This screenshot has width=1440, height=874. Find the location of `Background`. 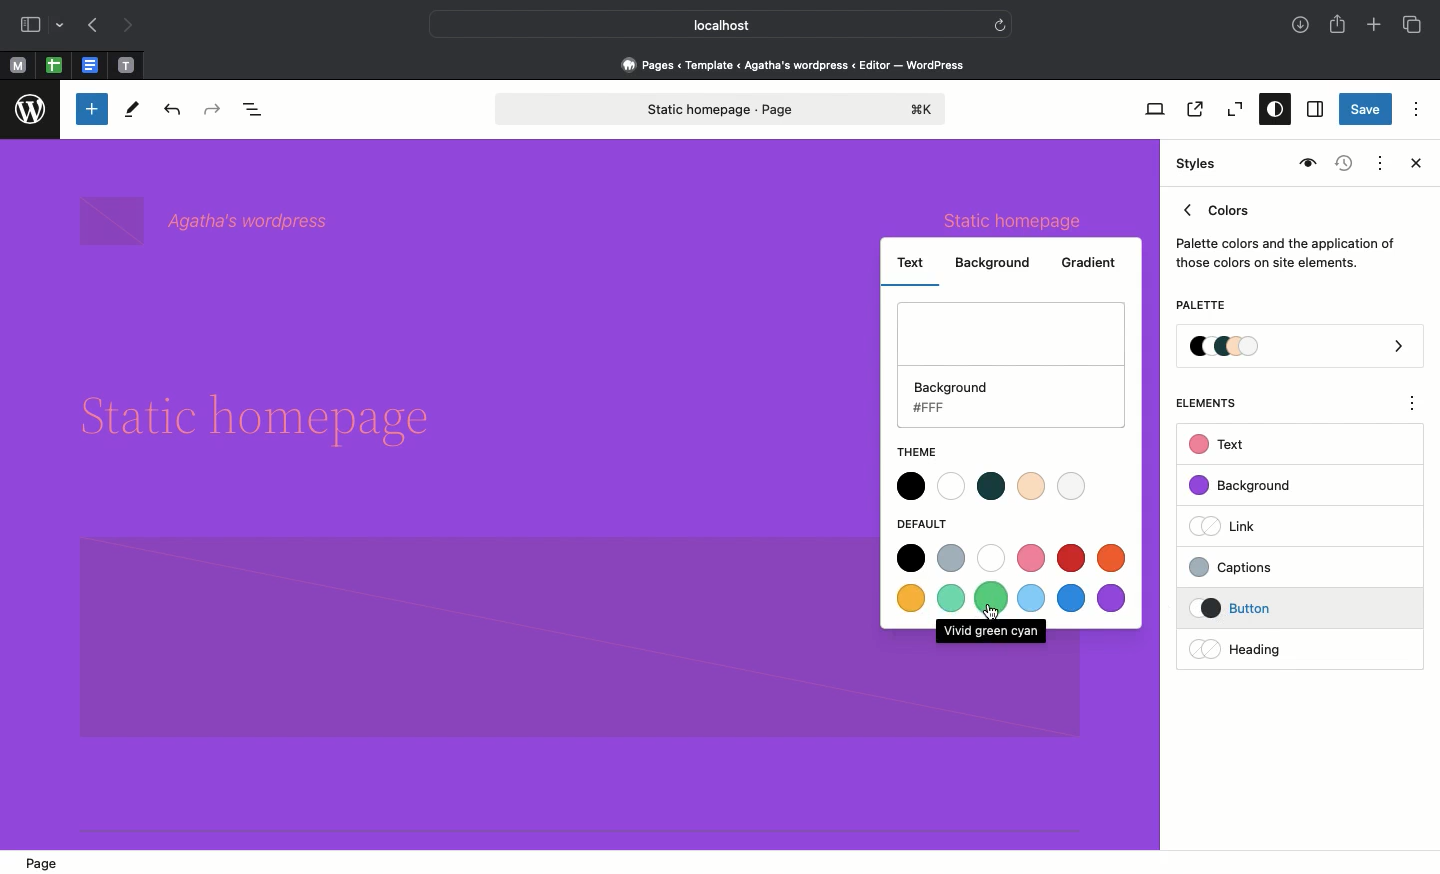

Background is located at coordinates (1011, 367).